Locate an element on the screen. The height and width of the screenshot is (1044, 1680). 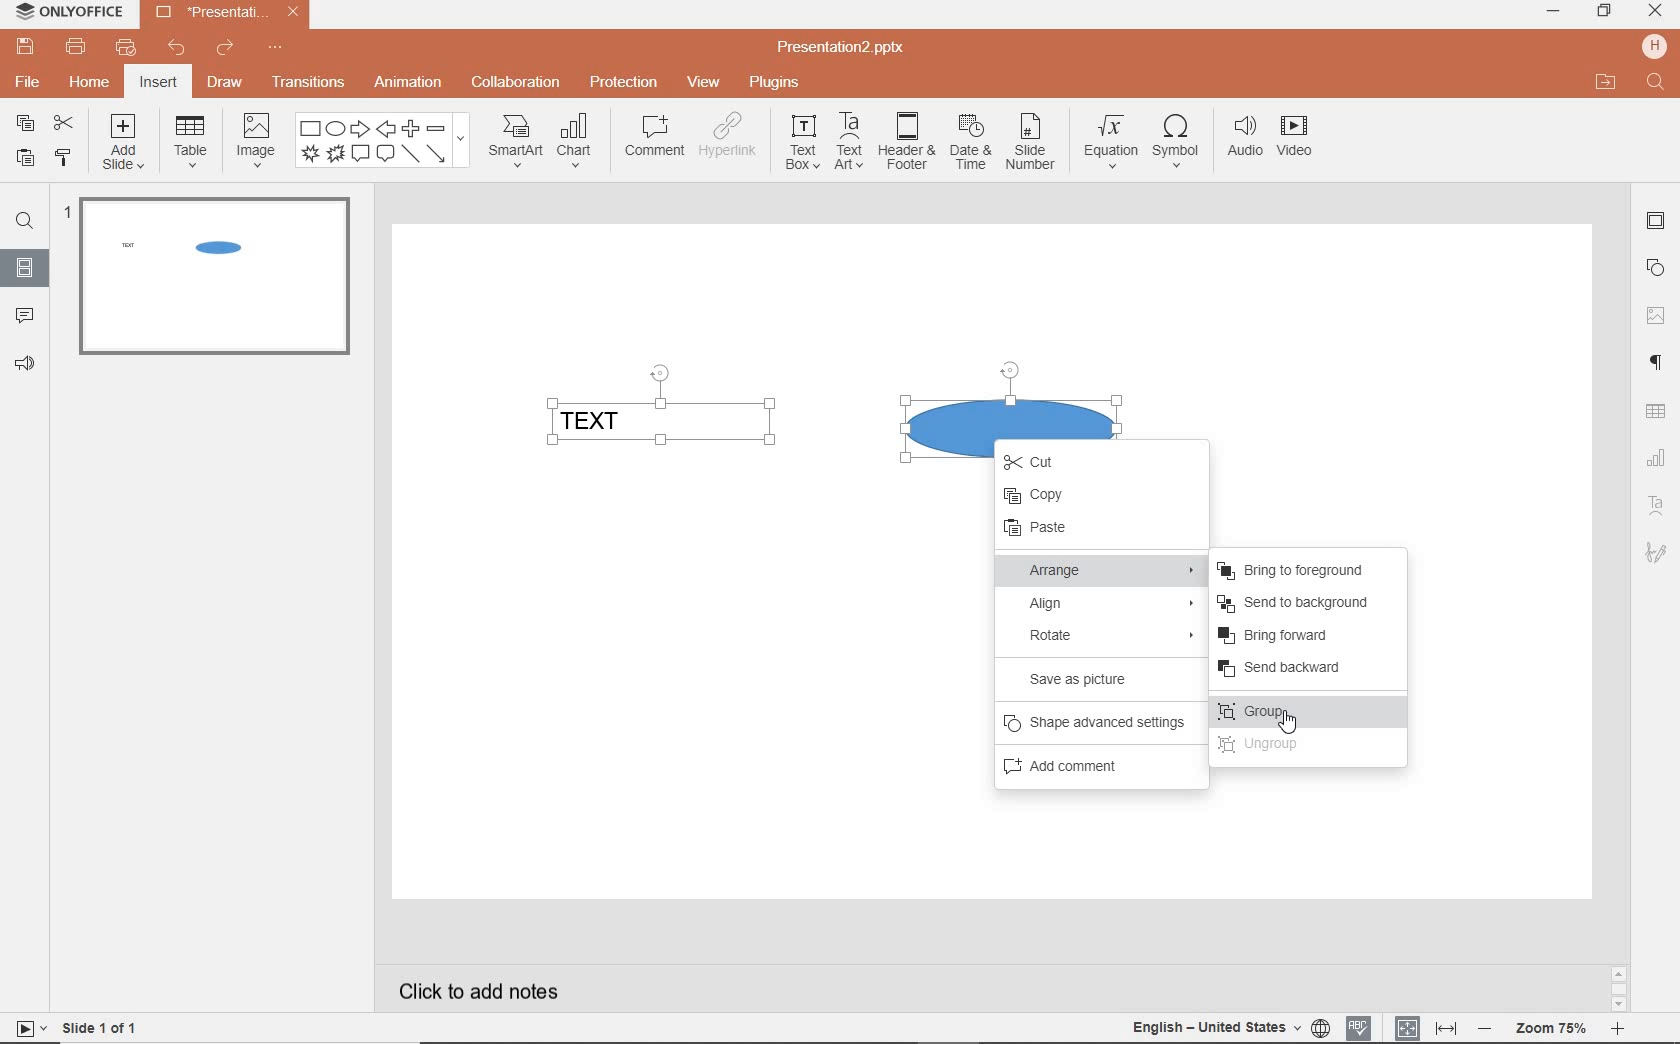
redo is located at coordinates (224, 50).